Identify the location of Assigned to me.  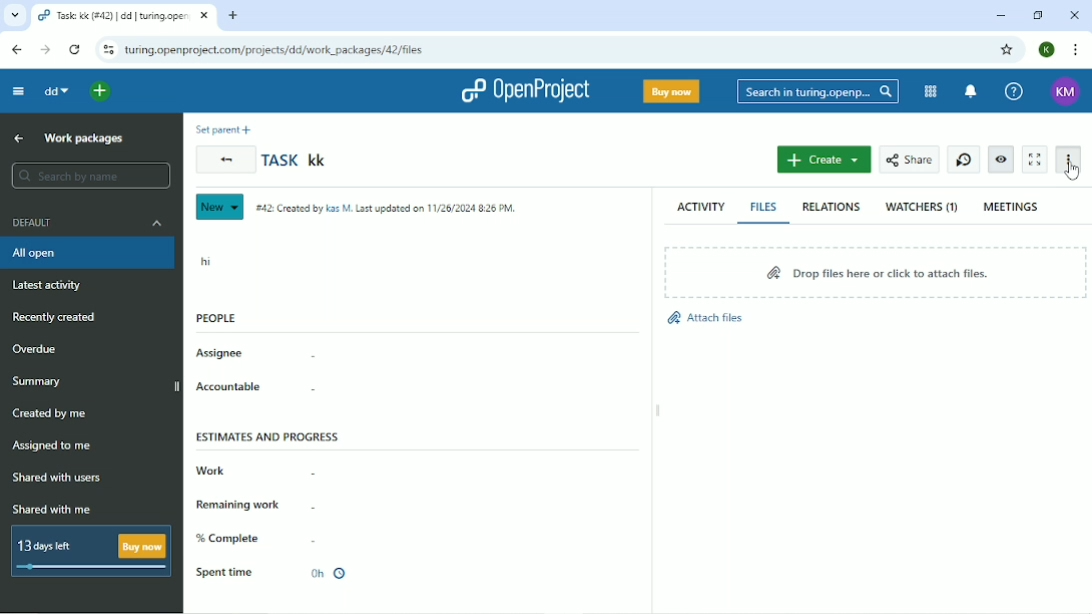
(53, 448).